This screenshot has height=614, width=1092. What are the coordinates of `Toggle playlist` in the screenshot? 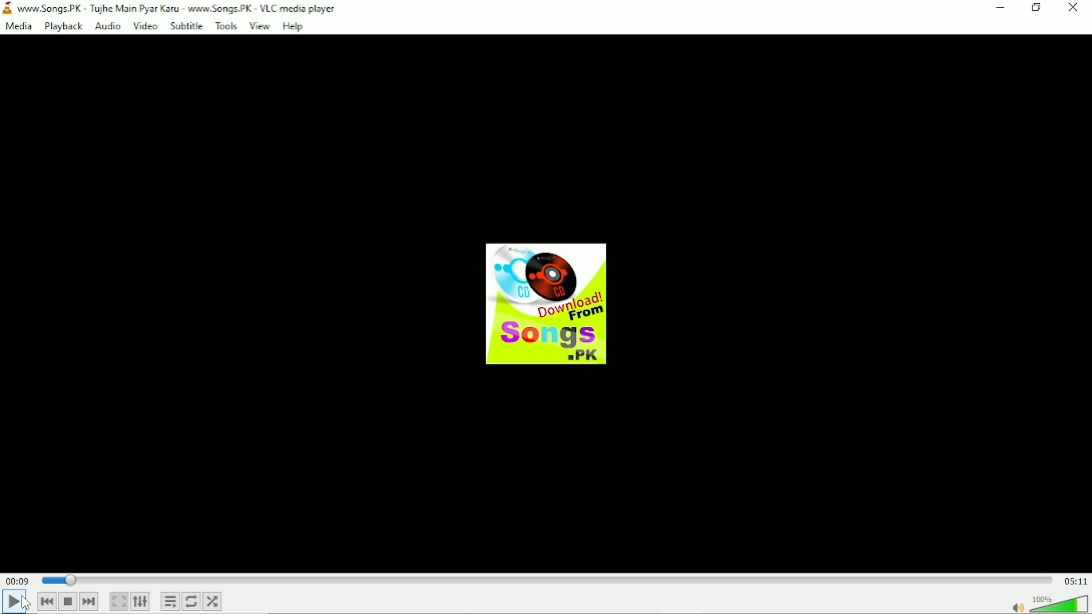 It's located at (169, 602).